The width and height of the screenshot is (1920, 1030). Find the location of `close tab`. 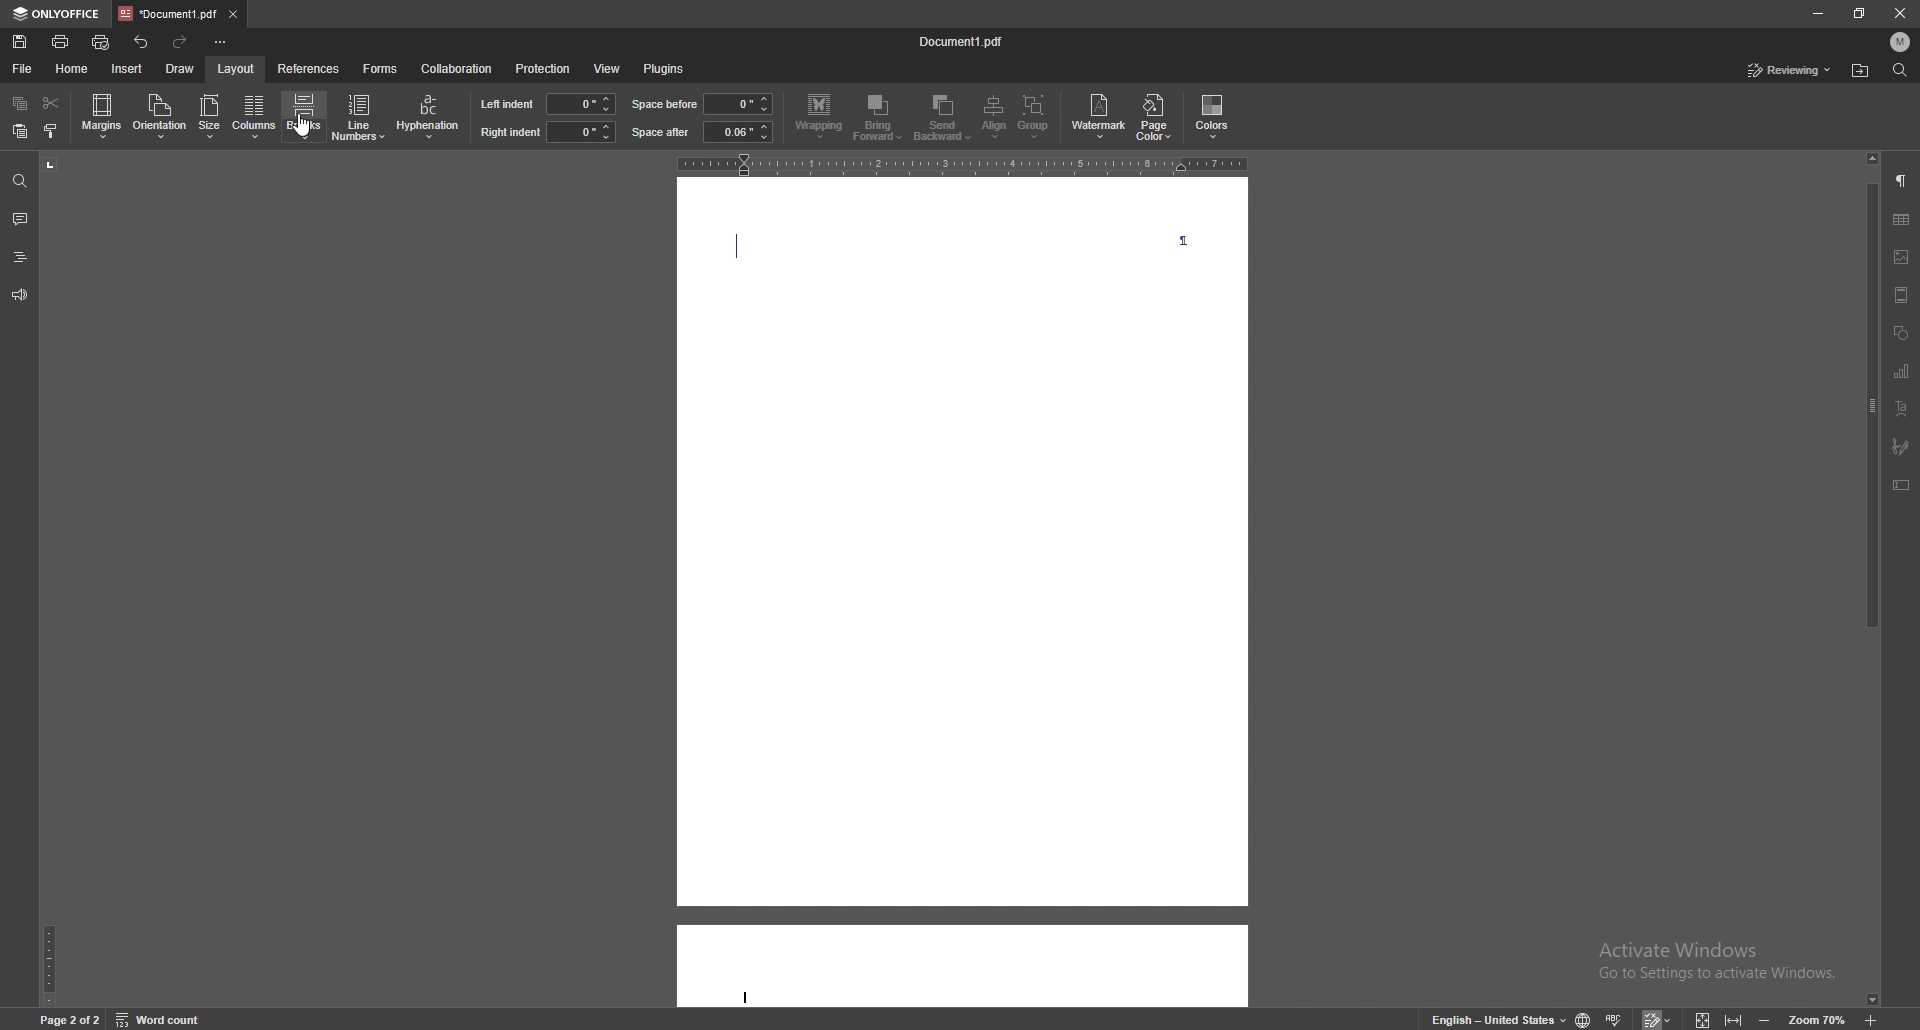

close tab is located at coordinates (233, 13).